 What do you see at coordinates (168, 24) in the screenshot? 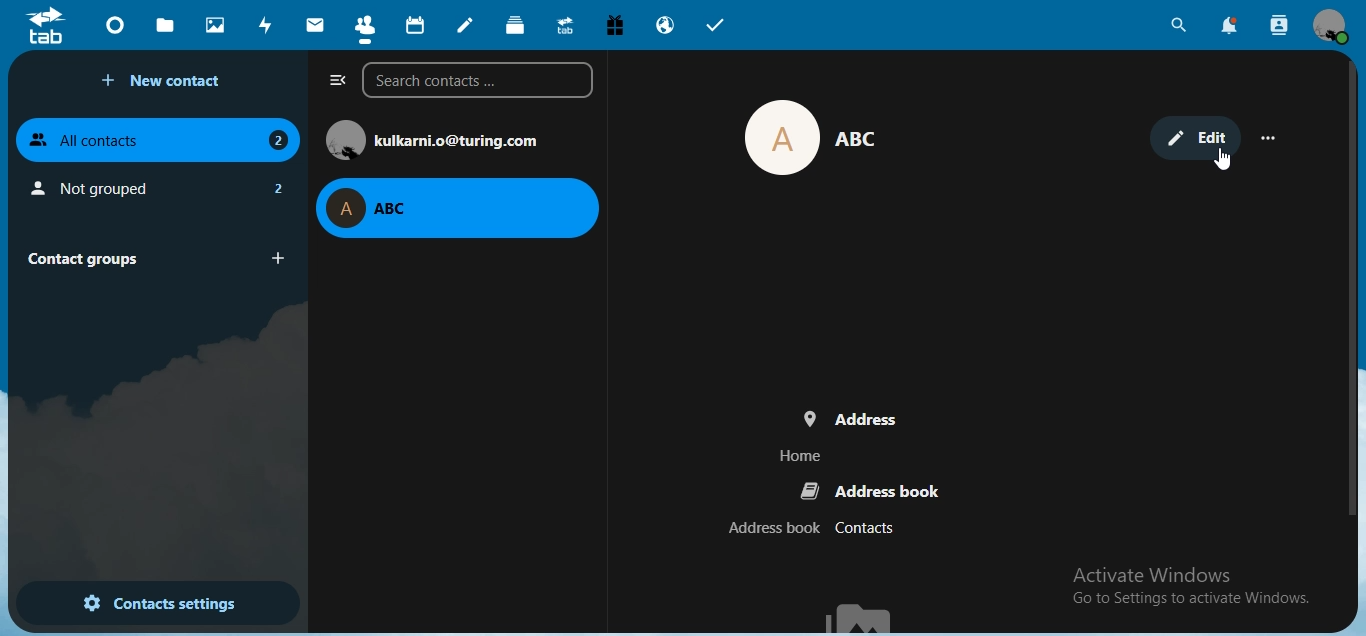
I see `files` at bounding box center [168, 24].